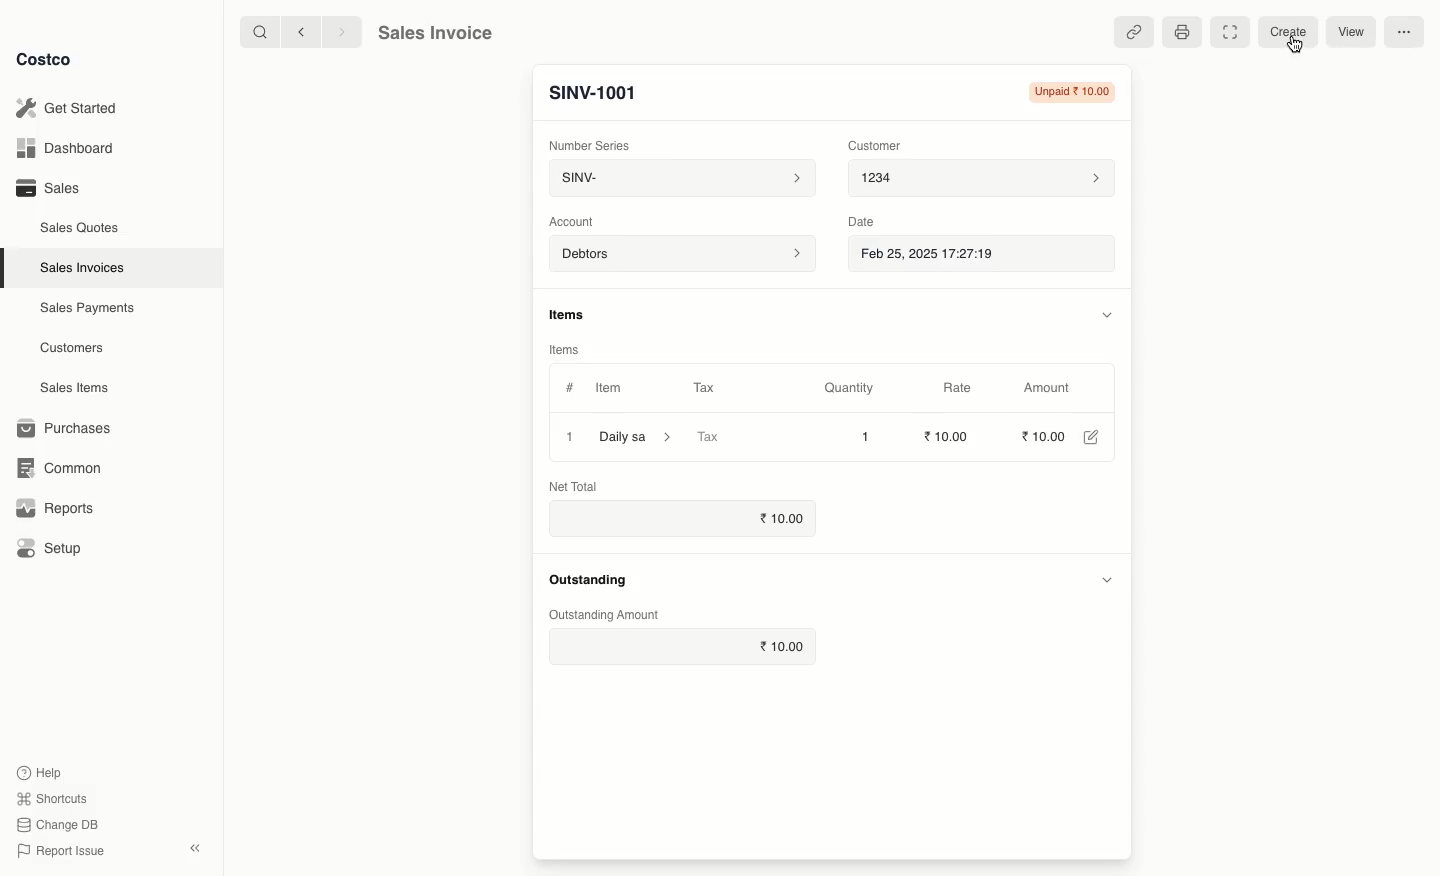 The width and height of the screenshot is (1440, 876). What do you see at coordinates (565, 347) in the screenshot?
I see `Items` at bounding box center [565, 347].